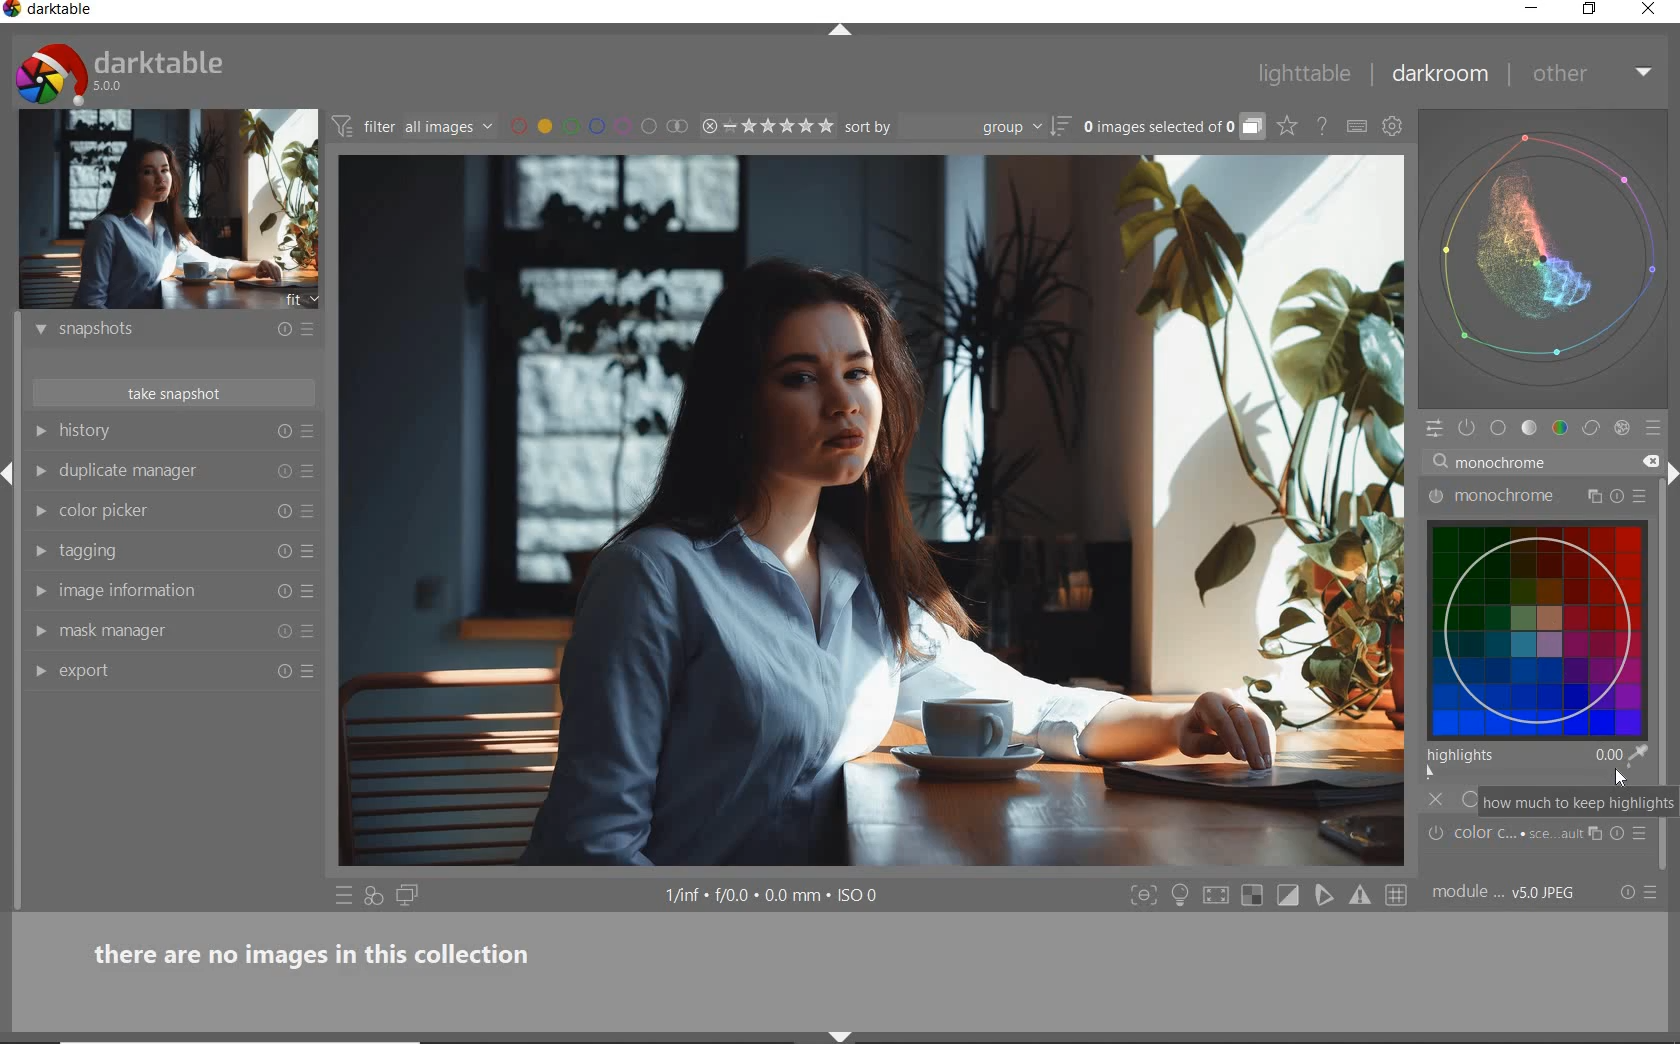  Describe the element at coordinates (1251, 897) in the screenshot. I see `shift+o` at that location.